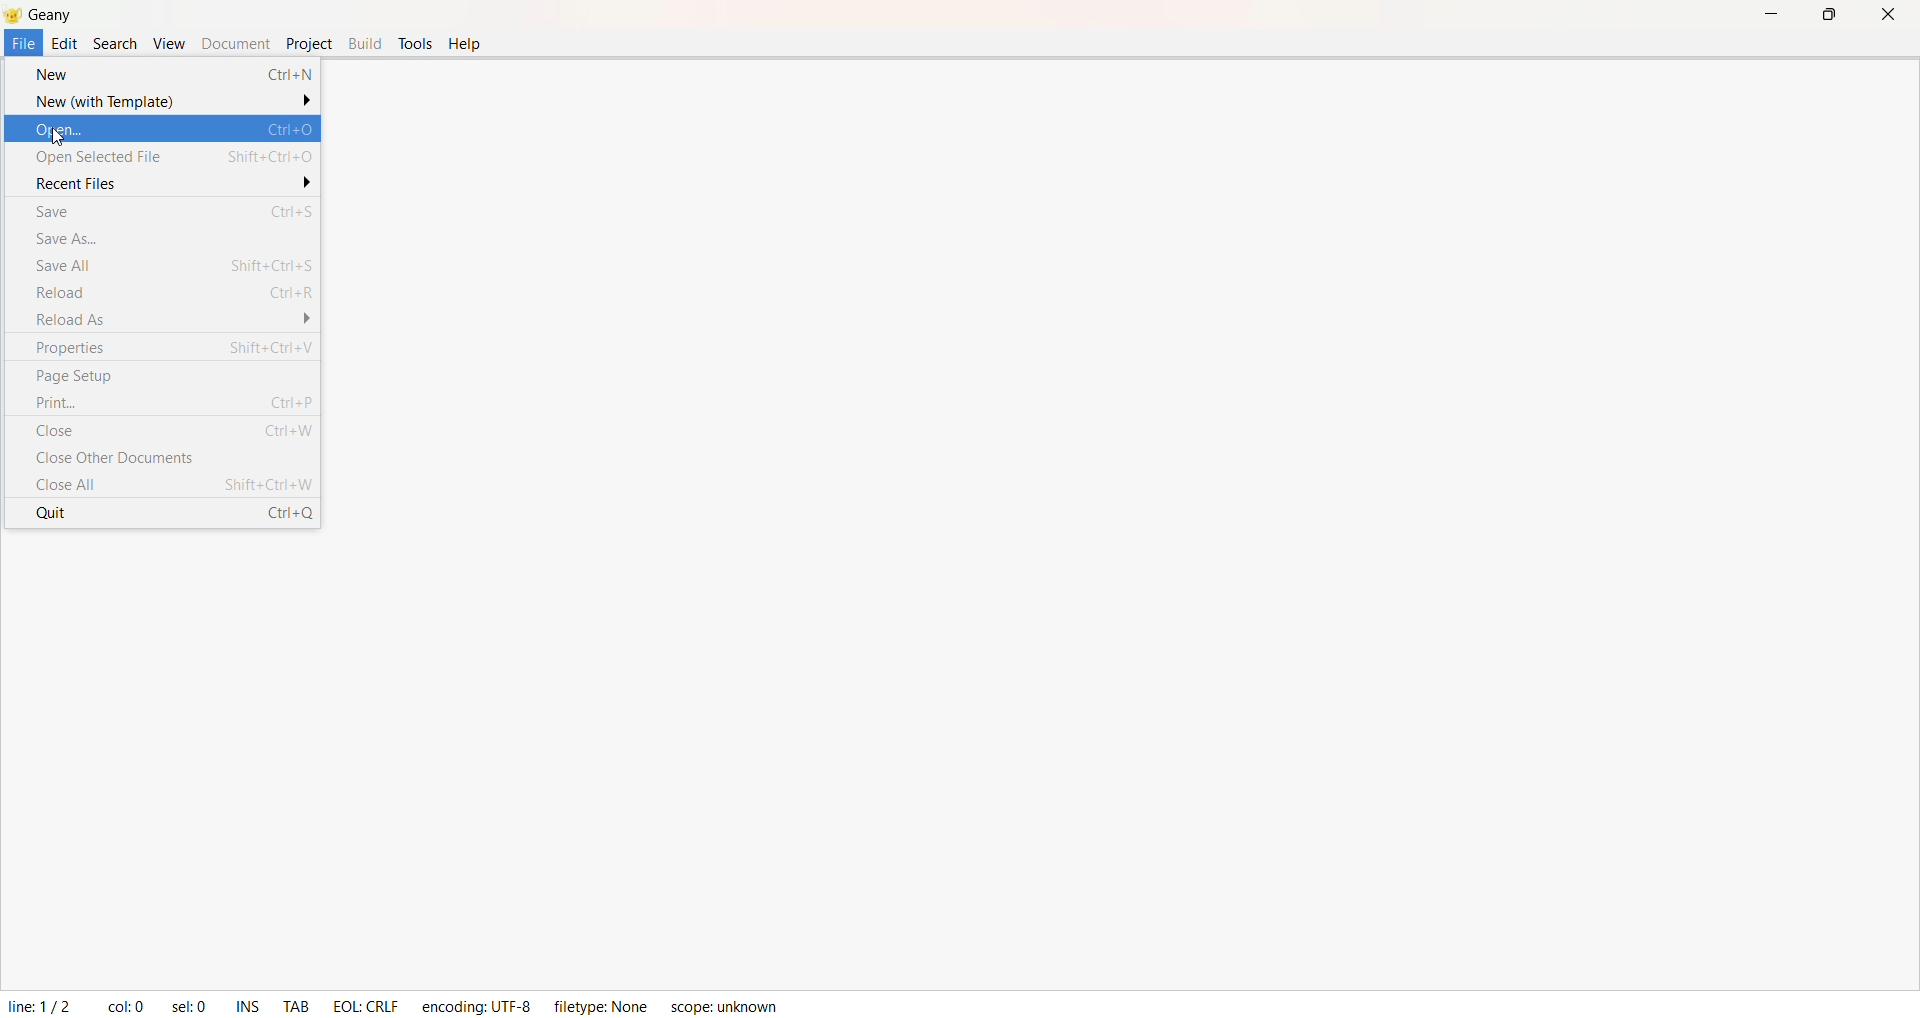 This screenshot has width=1920, height=1018. Describe the element at coordinates (365, 44) in the screenshot. I see `Build` at that location.